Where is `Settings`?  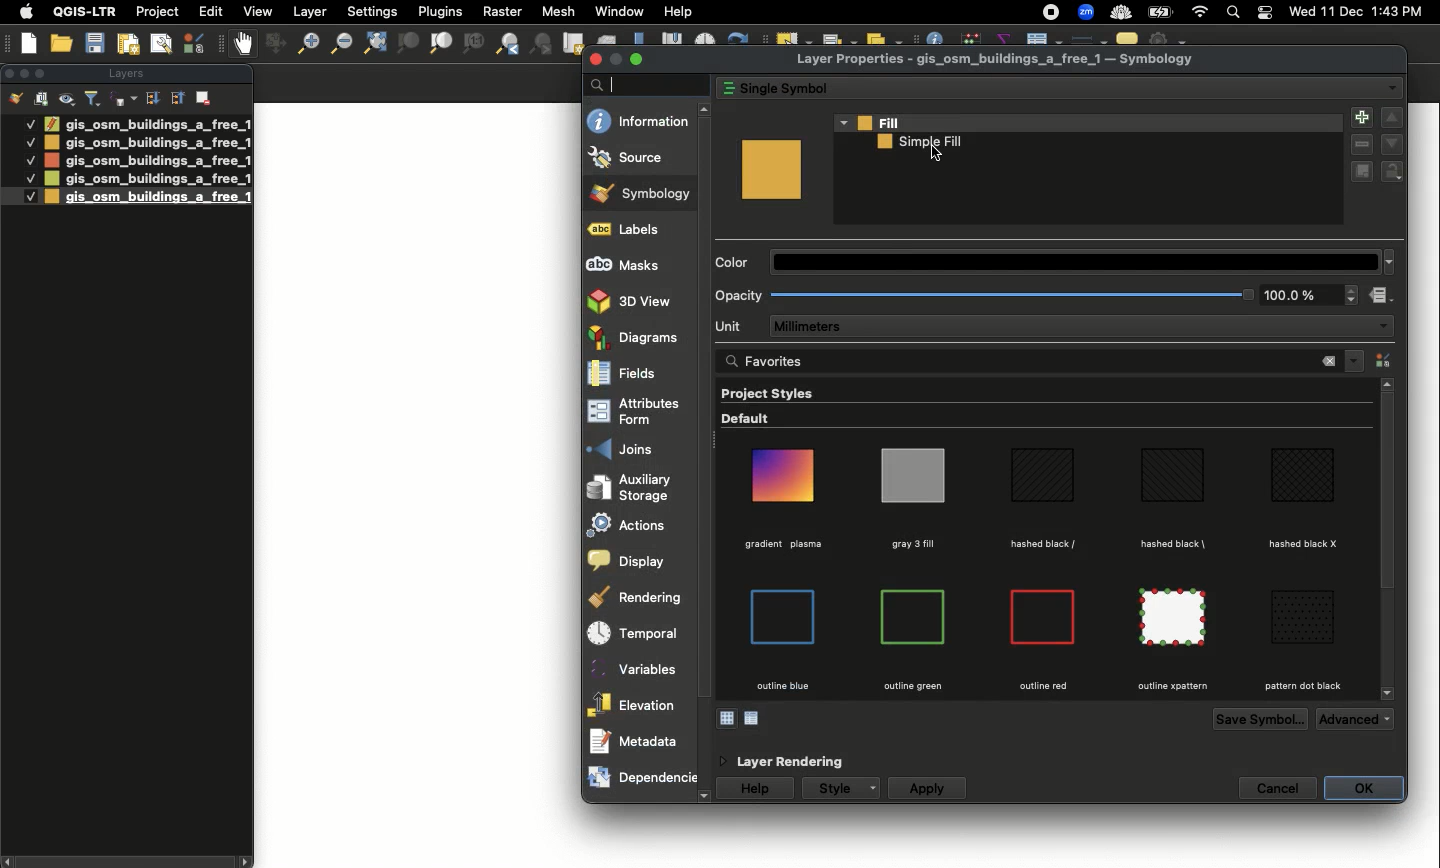
Settings is located at coordinates (374, 12).